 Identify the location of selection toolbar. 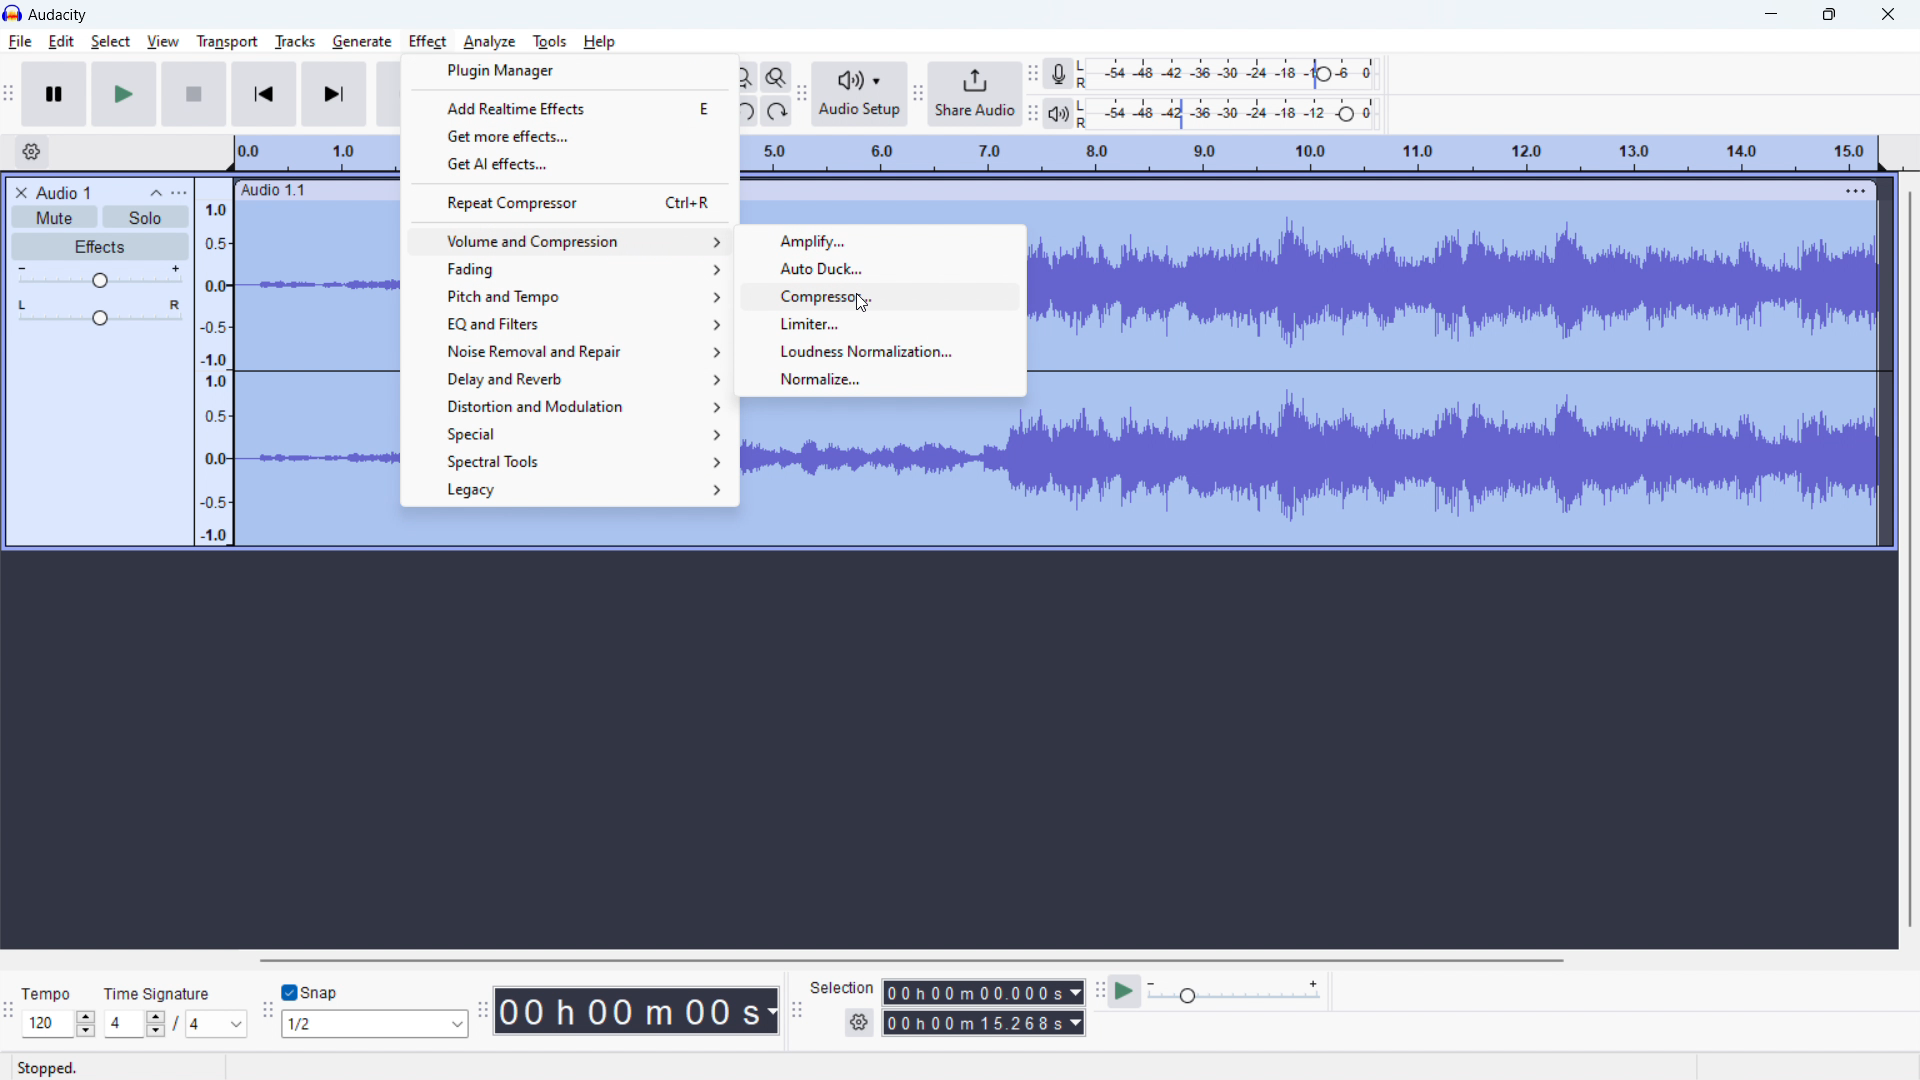
(797, 1010).